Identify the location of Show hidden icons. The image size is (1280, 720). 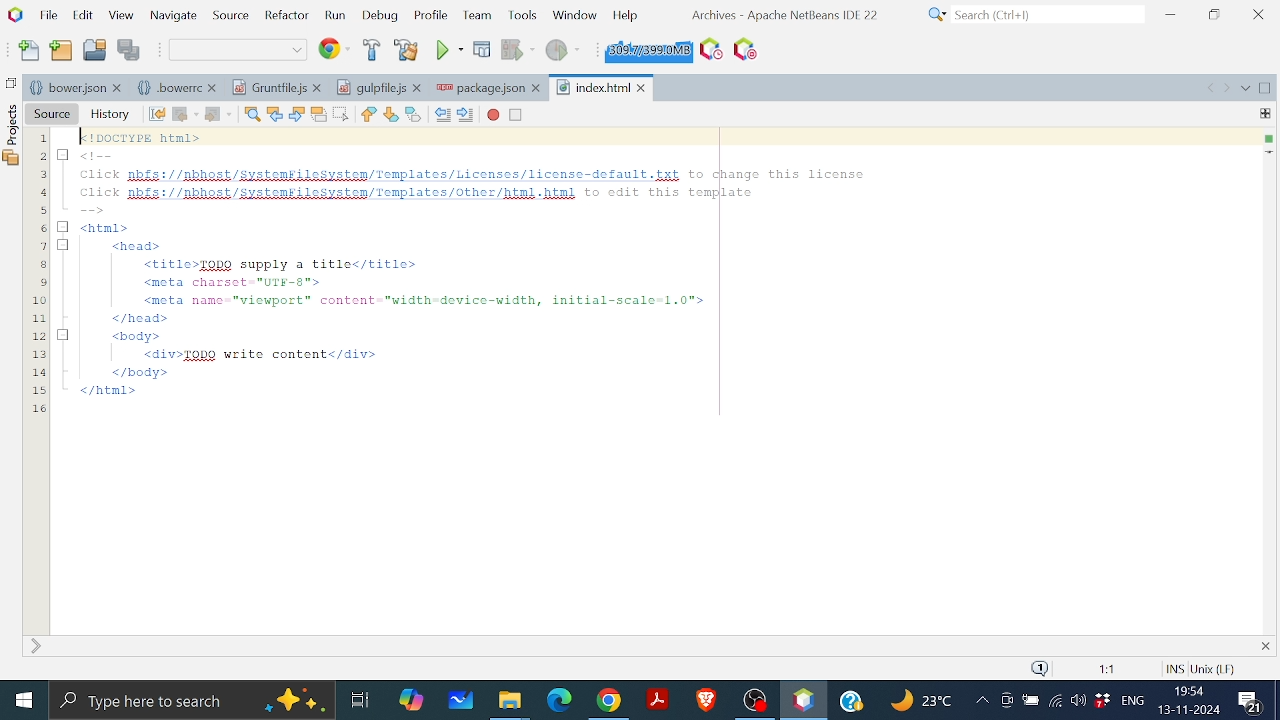
(982, 704).